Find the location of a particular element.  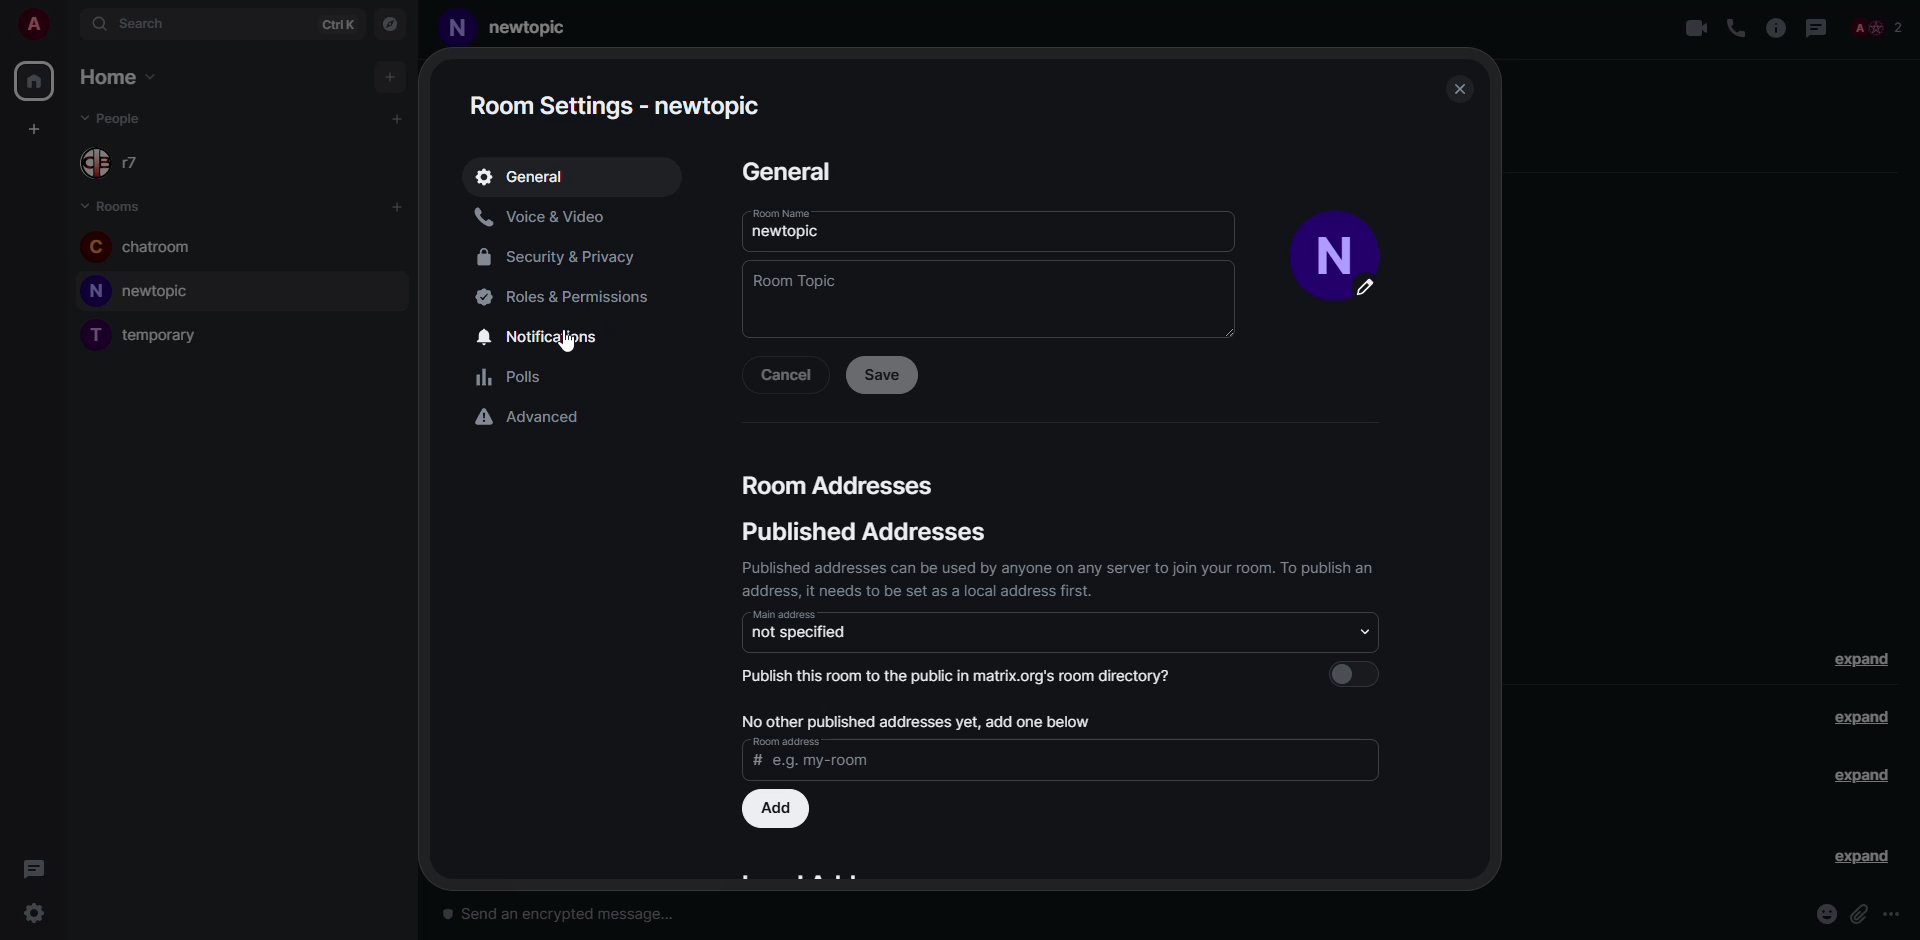

people is located at coordinates (124, 119).